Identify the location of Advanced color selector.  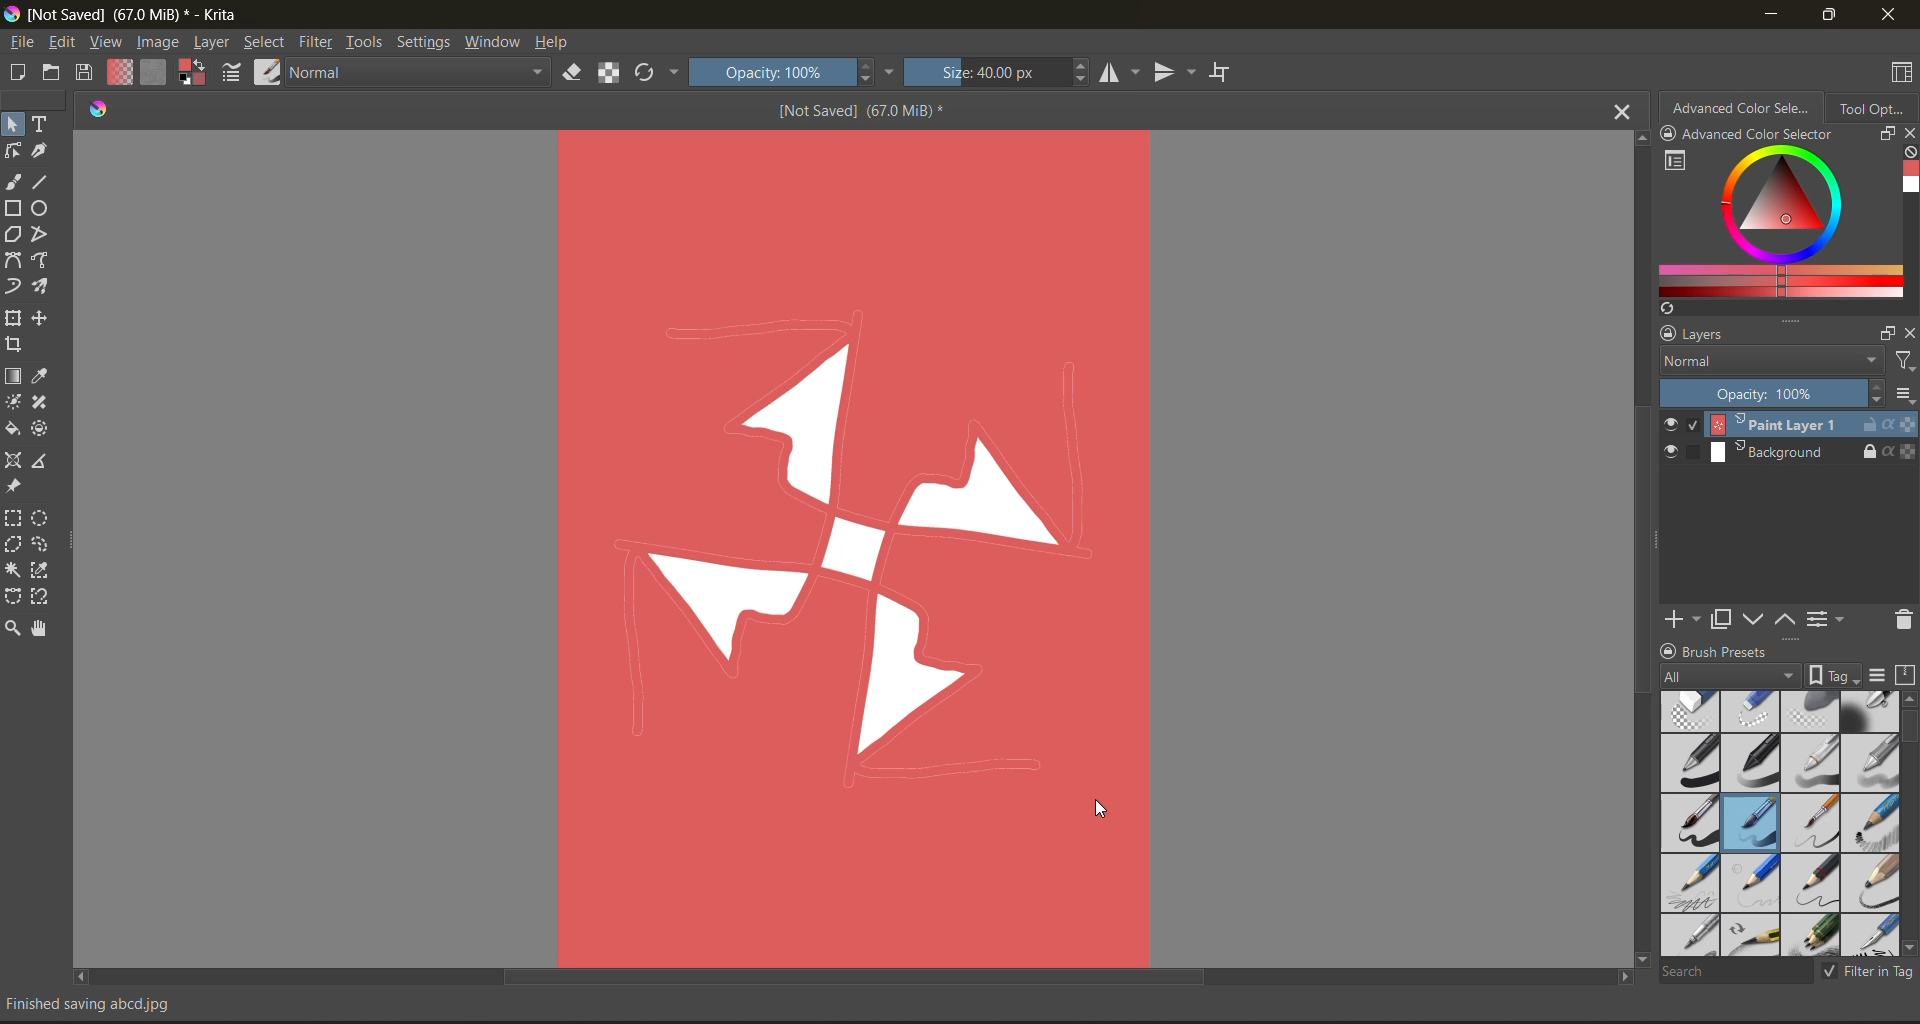
(1784, 135).